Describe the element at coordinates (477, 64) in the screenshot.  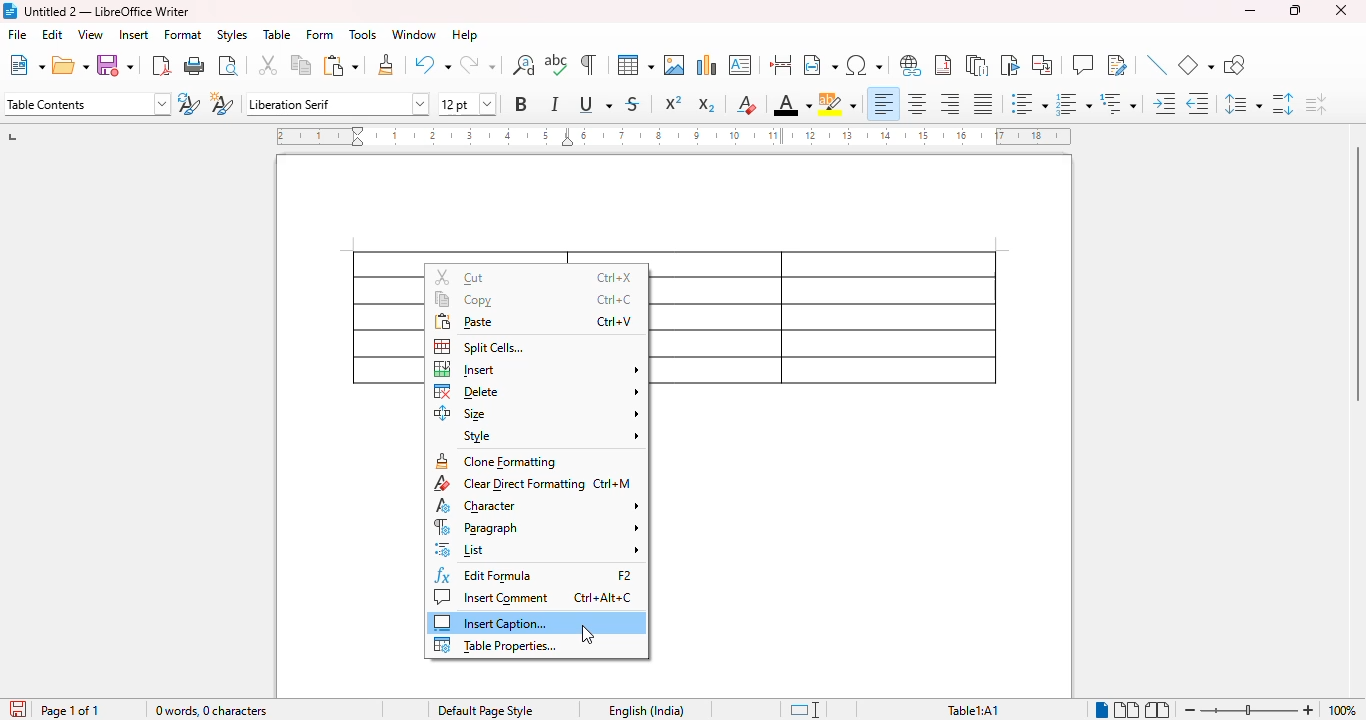
I see `redo` at that location.